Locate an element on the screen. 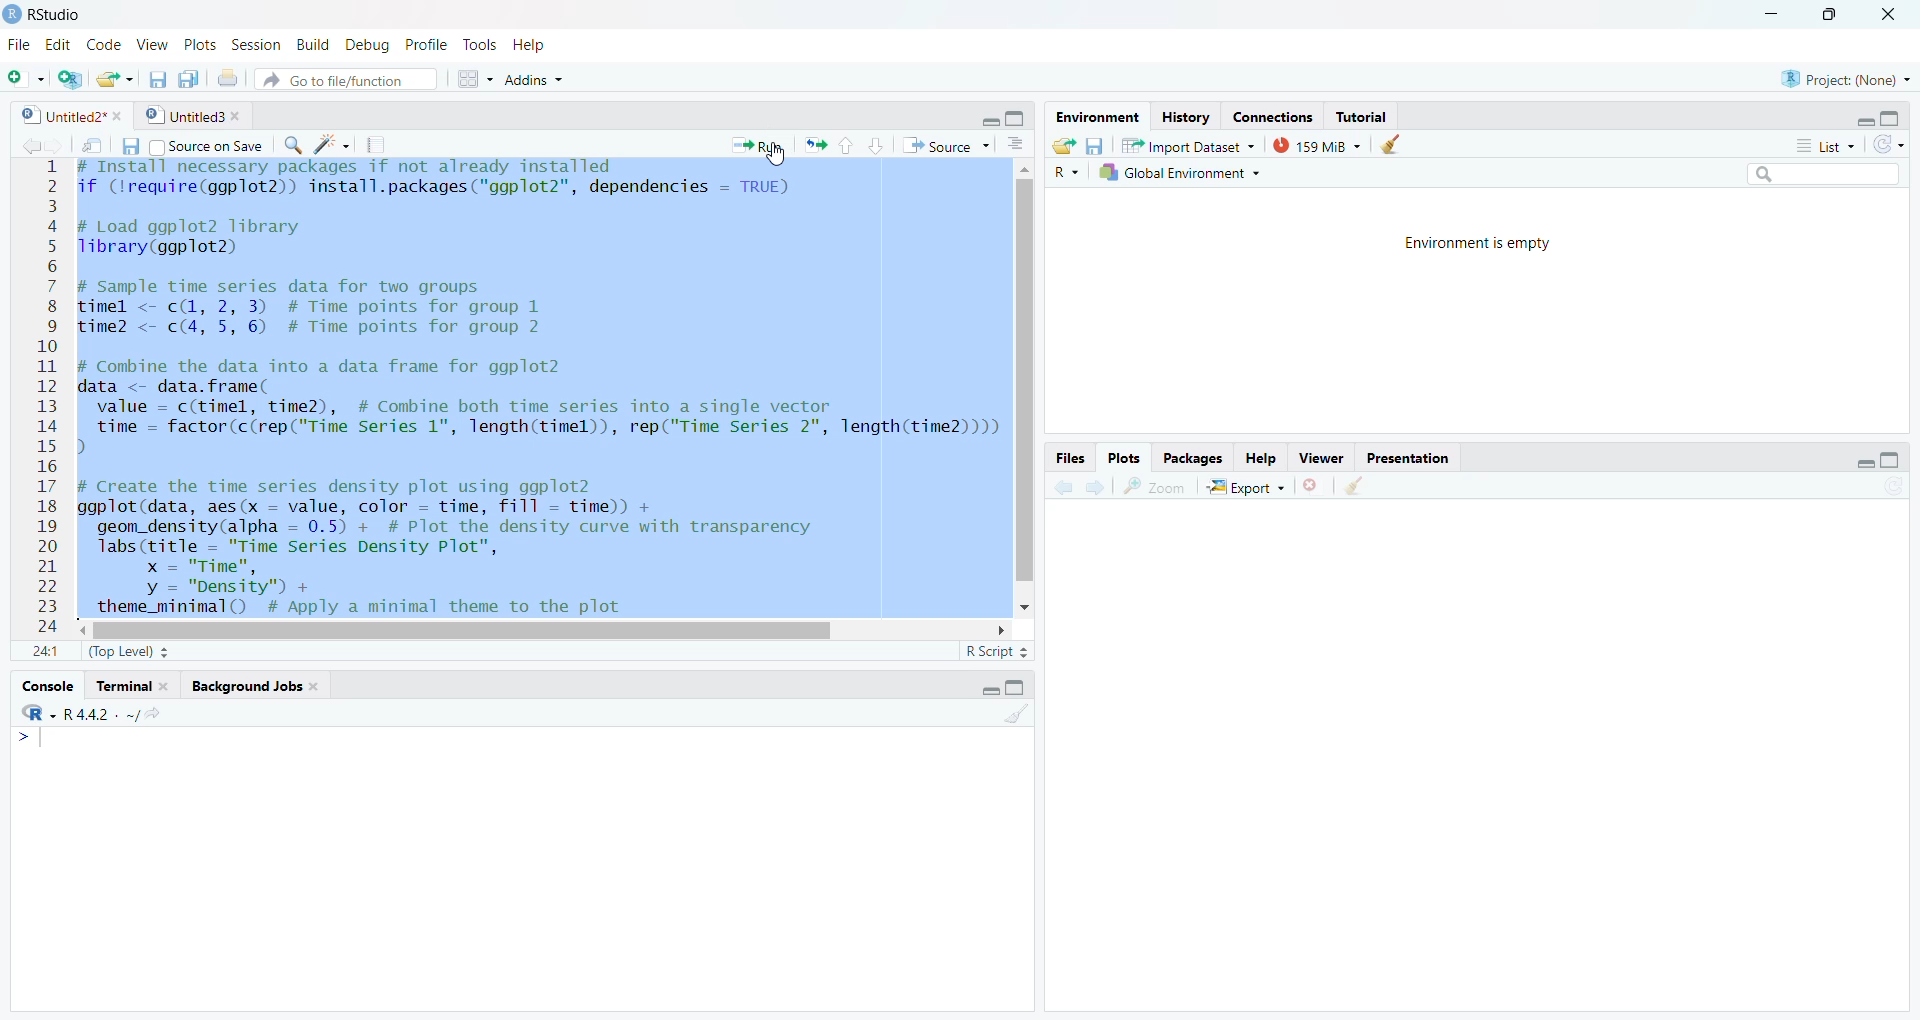 This screenshot has width=1920, height=1020. Plots is located at coordinates (1123, 460).